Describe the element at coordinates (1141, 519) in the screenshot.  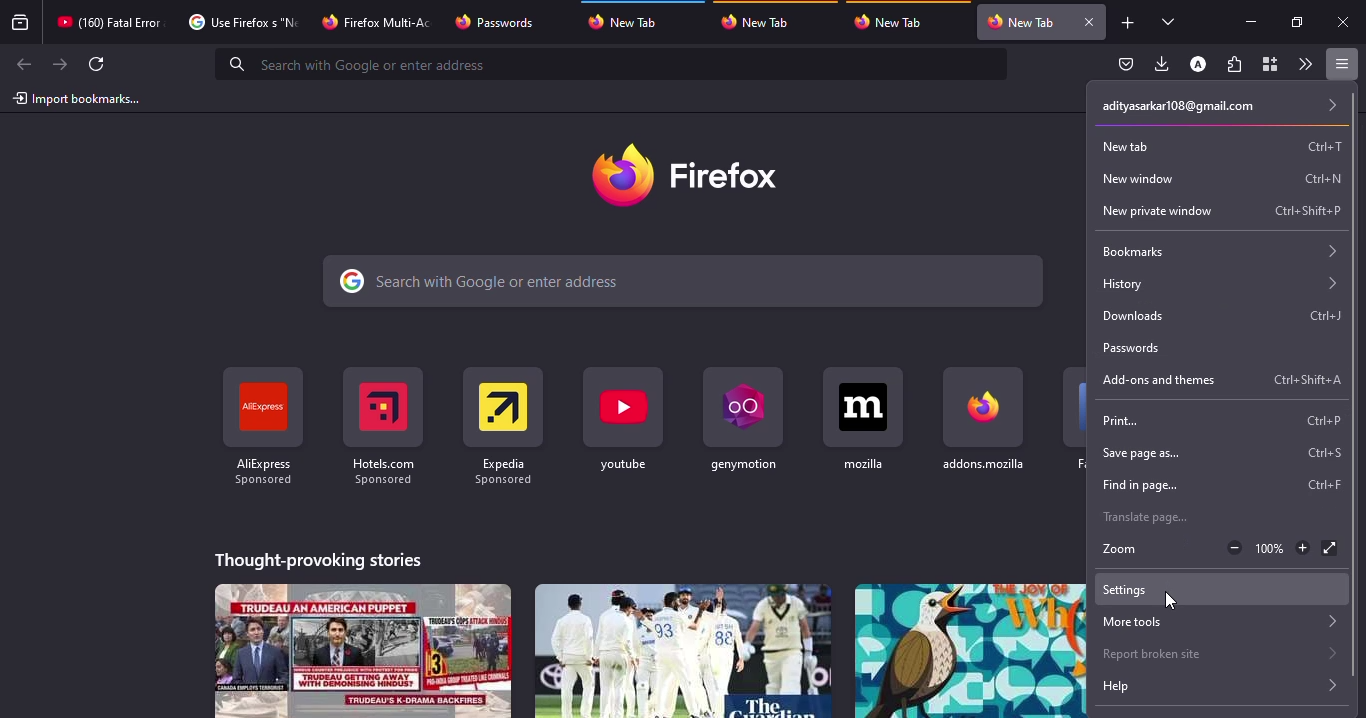
I see `translate` at that location.